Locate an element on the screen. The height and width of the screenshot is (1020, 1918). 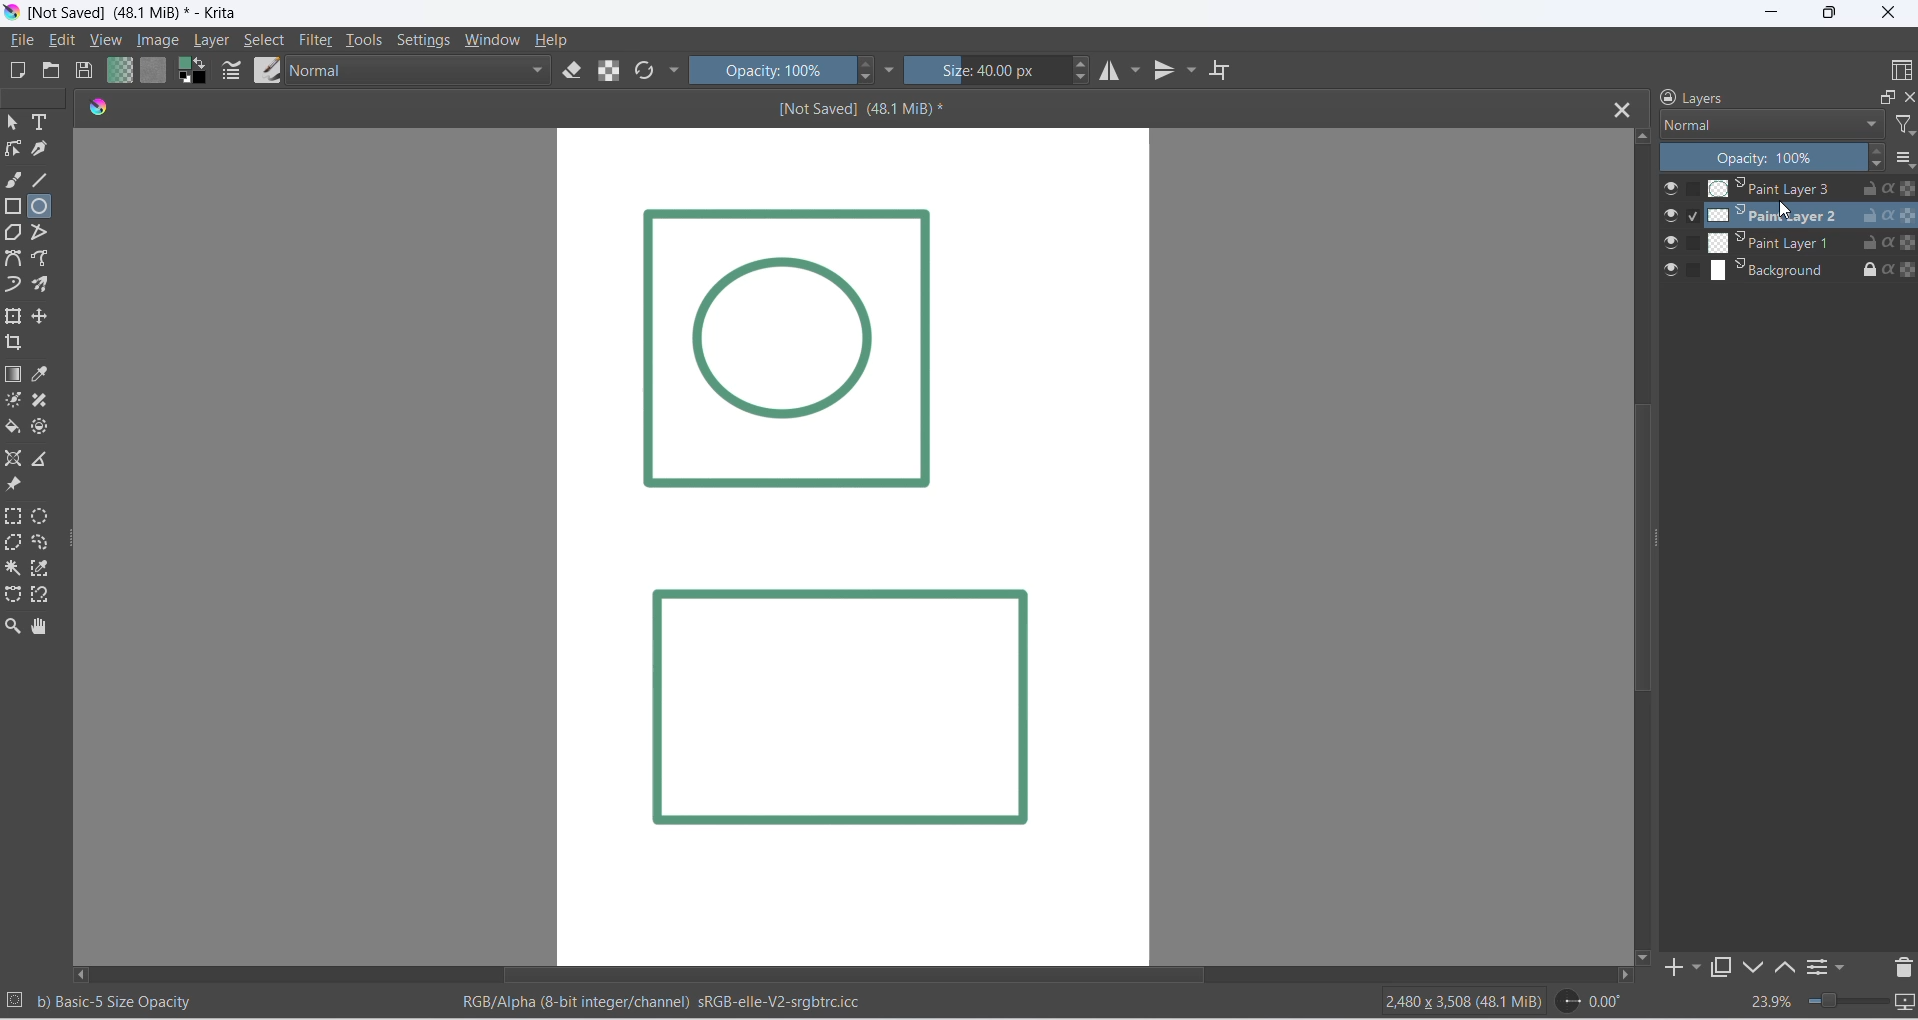
select is located at coordinates (269, 42).